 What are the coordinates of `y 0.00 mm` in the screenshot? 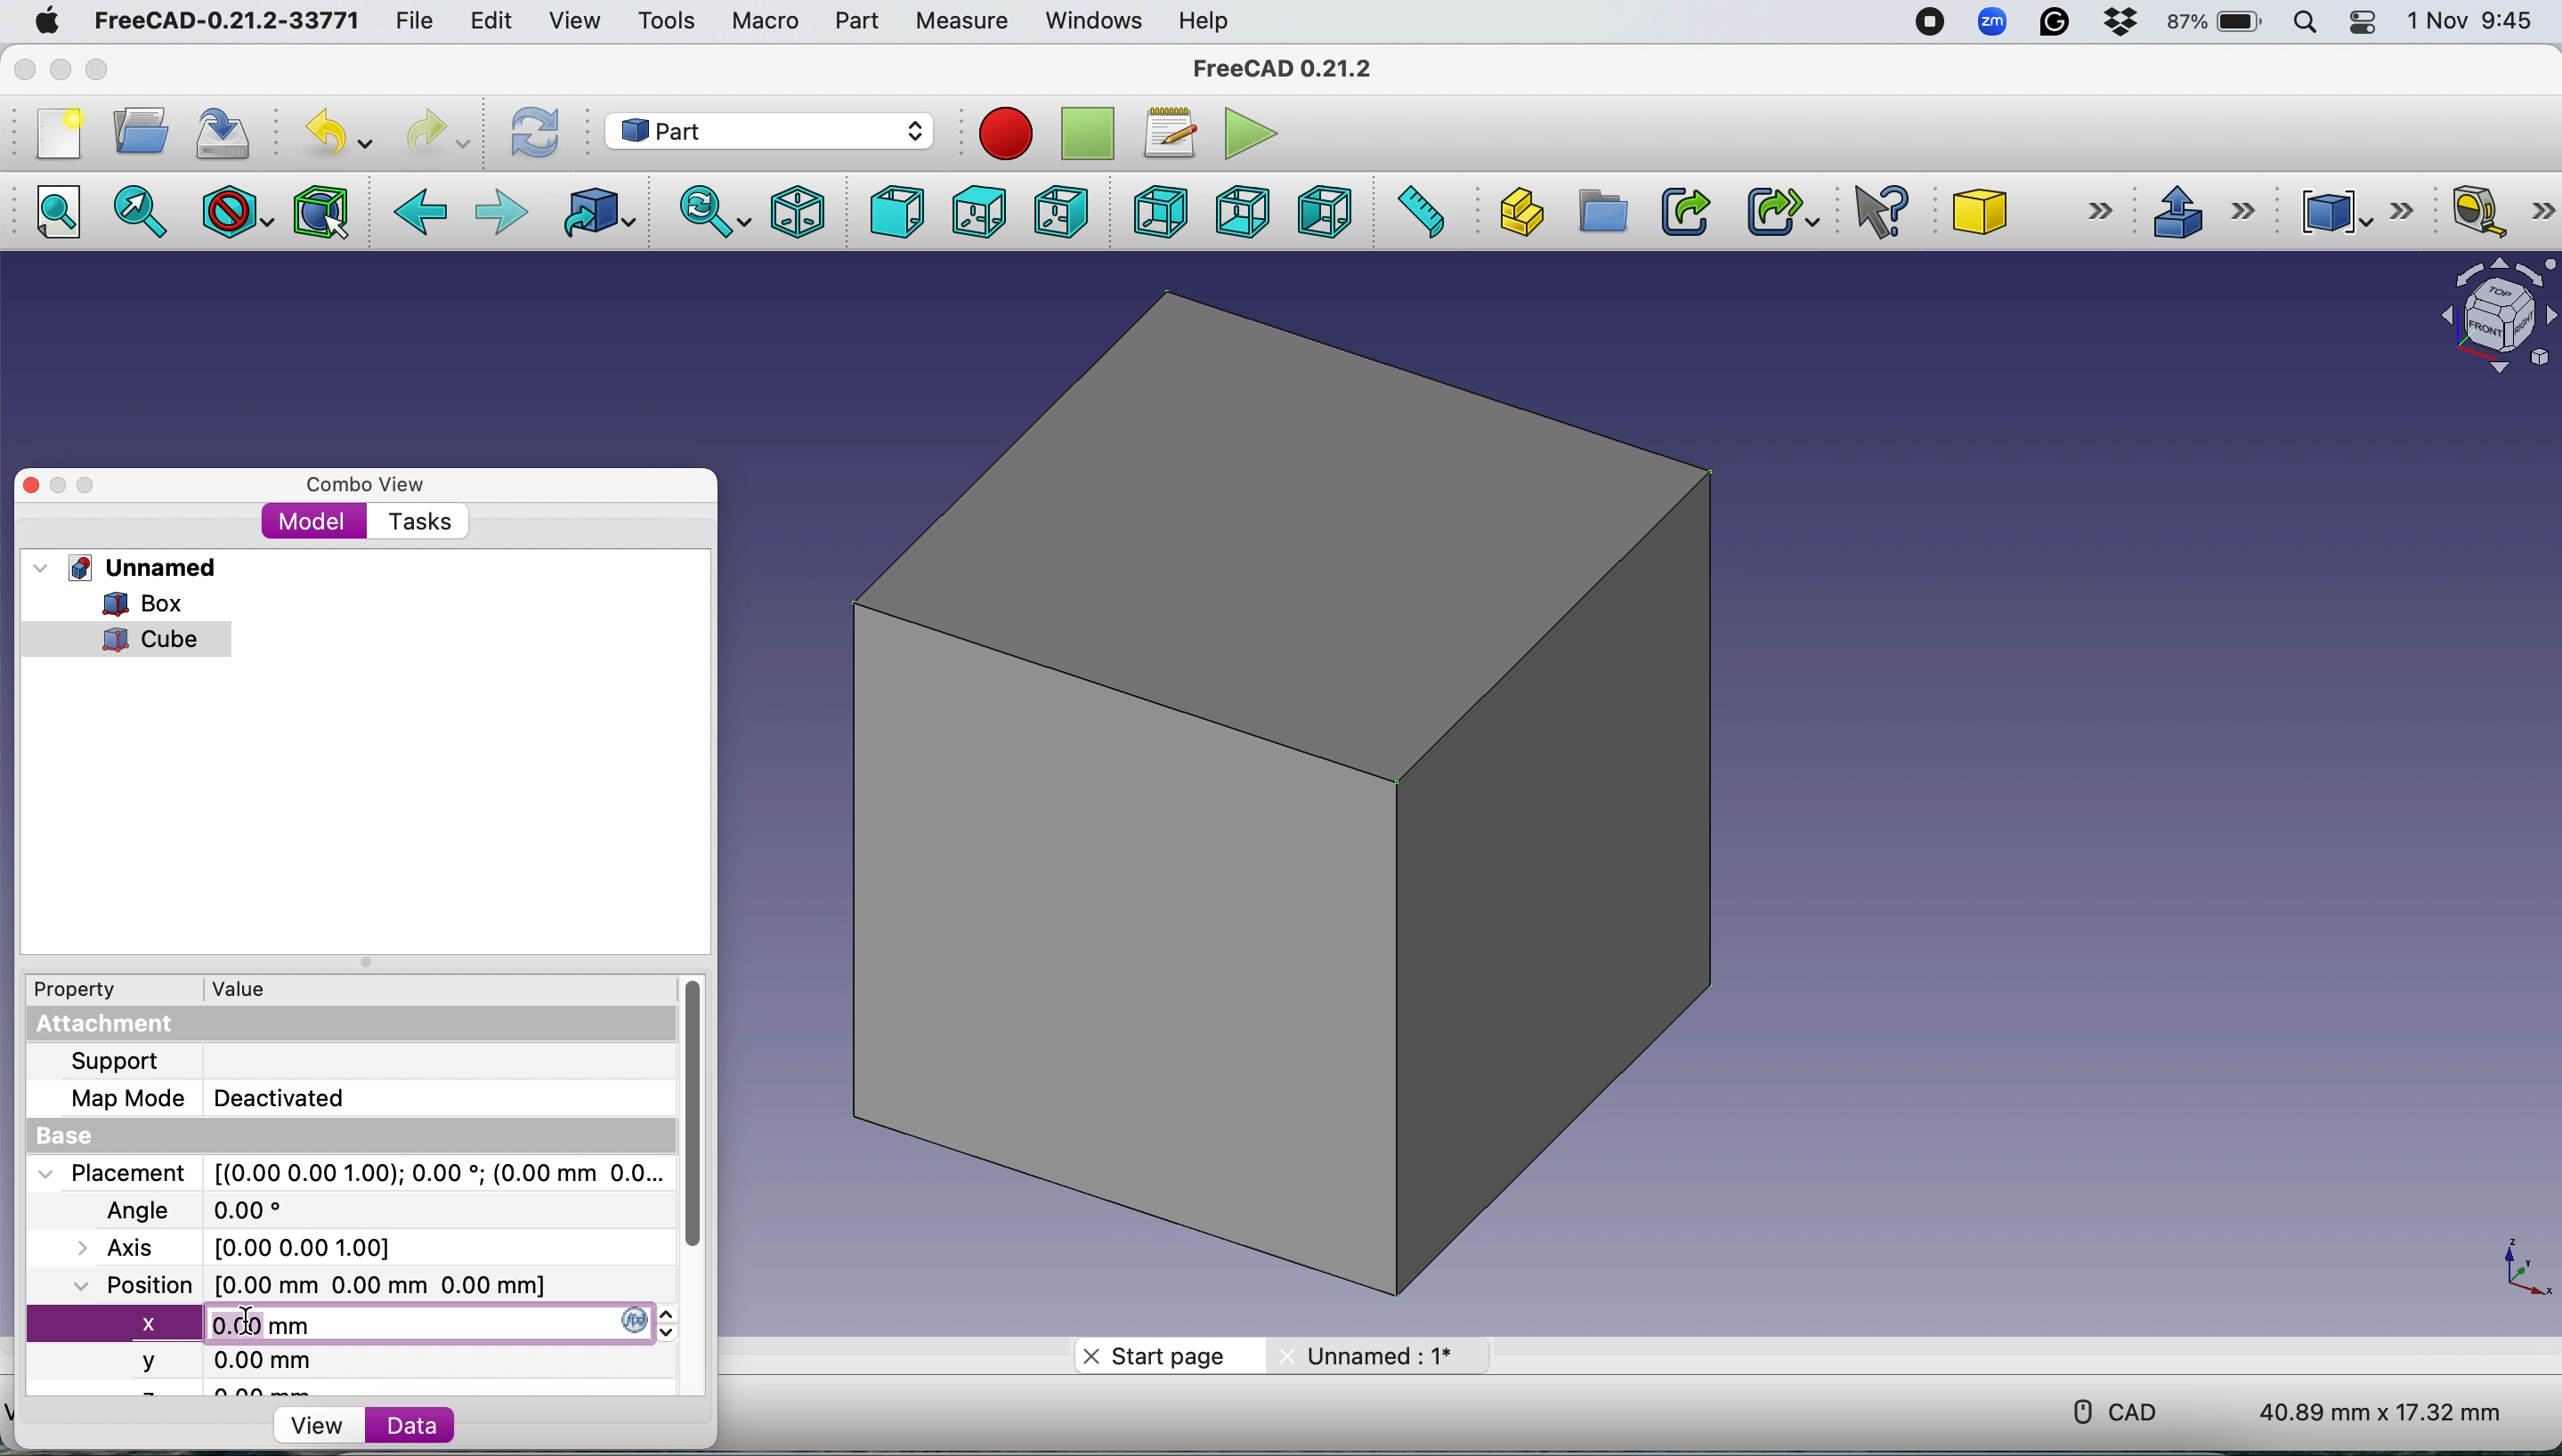 It's located at (214, 1362).